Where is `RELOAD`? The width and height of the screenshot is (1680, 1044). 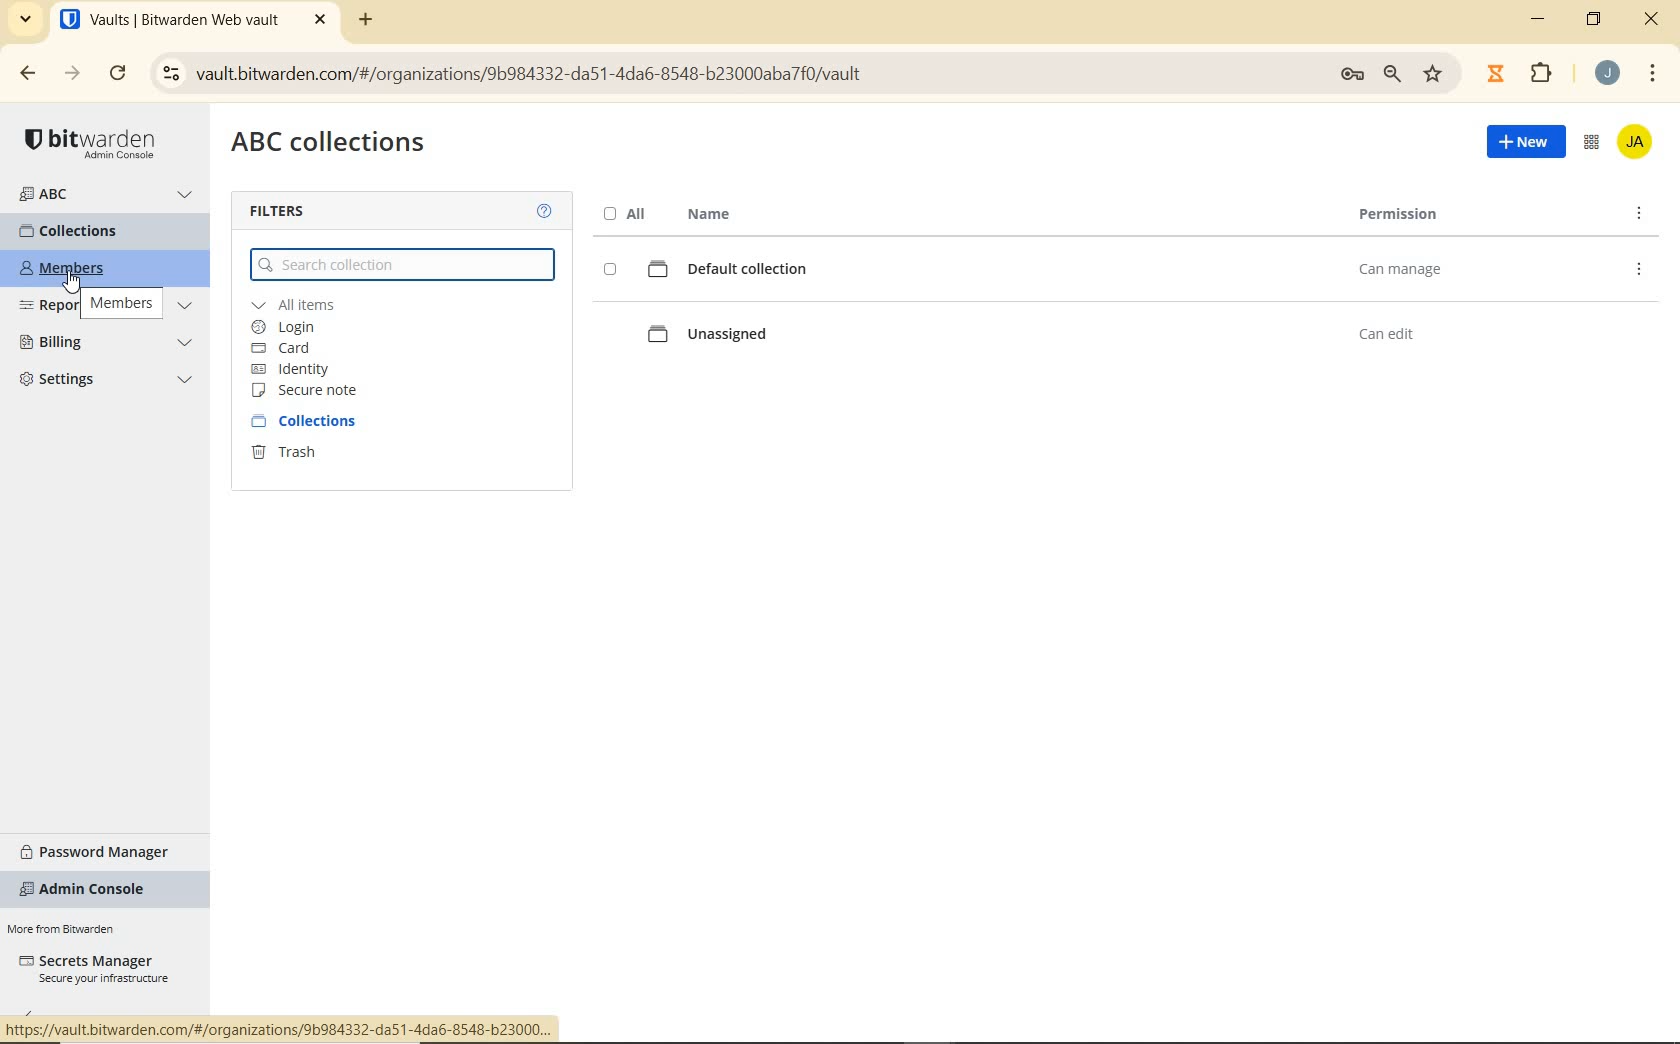 RELOAD is located at coordinates (118, 75).